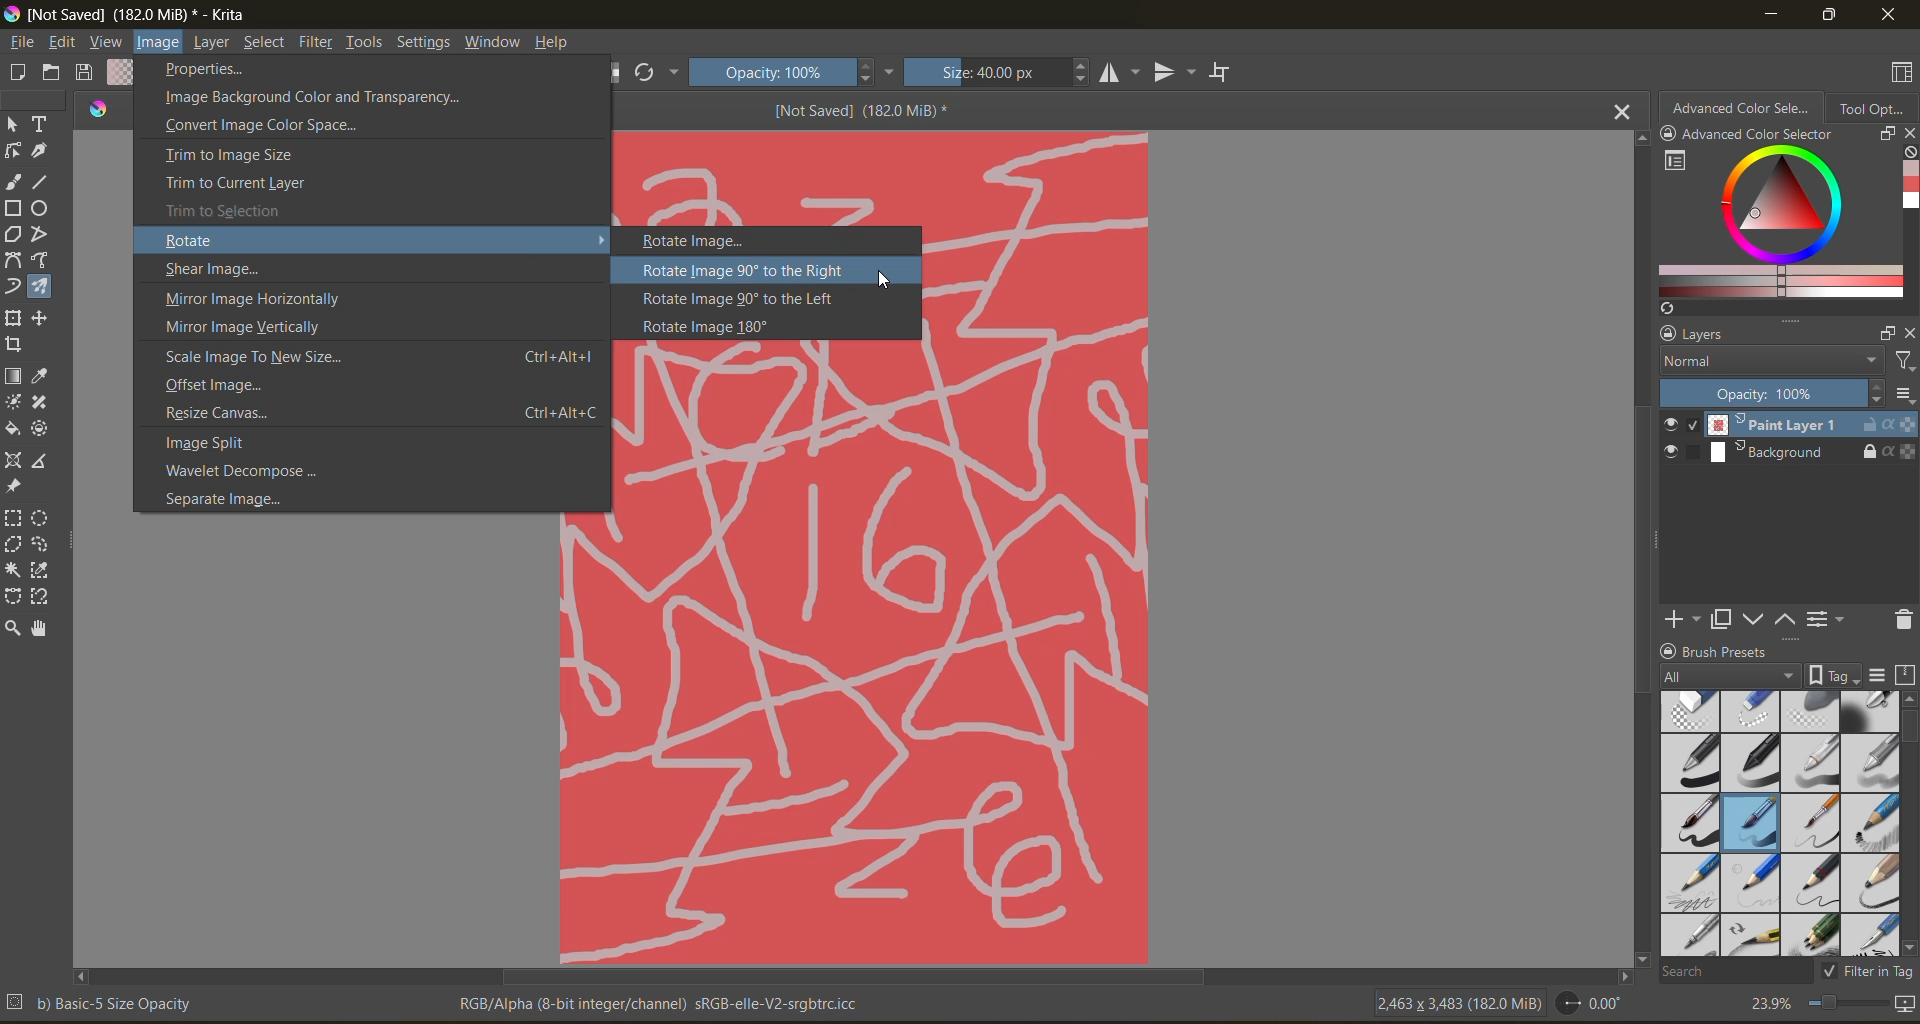 This screenshot has height=1024, width=1920. Describe the element at coordinates (1671, 651) in the screenshot. I see `lock docker` at that location.